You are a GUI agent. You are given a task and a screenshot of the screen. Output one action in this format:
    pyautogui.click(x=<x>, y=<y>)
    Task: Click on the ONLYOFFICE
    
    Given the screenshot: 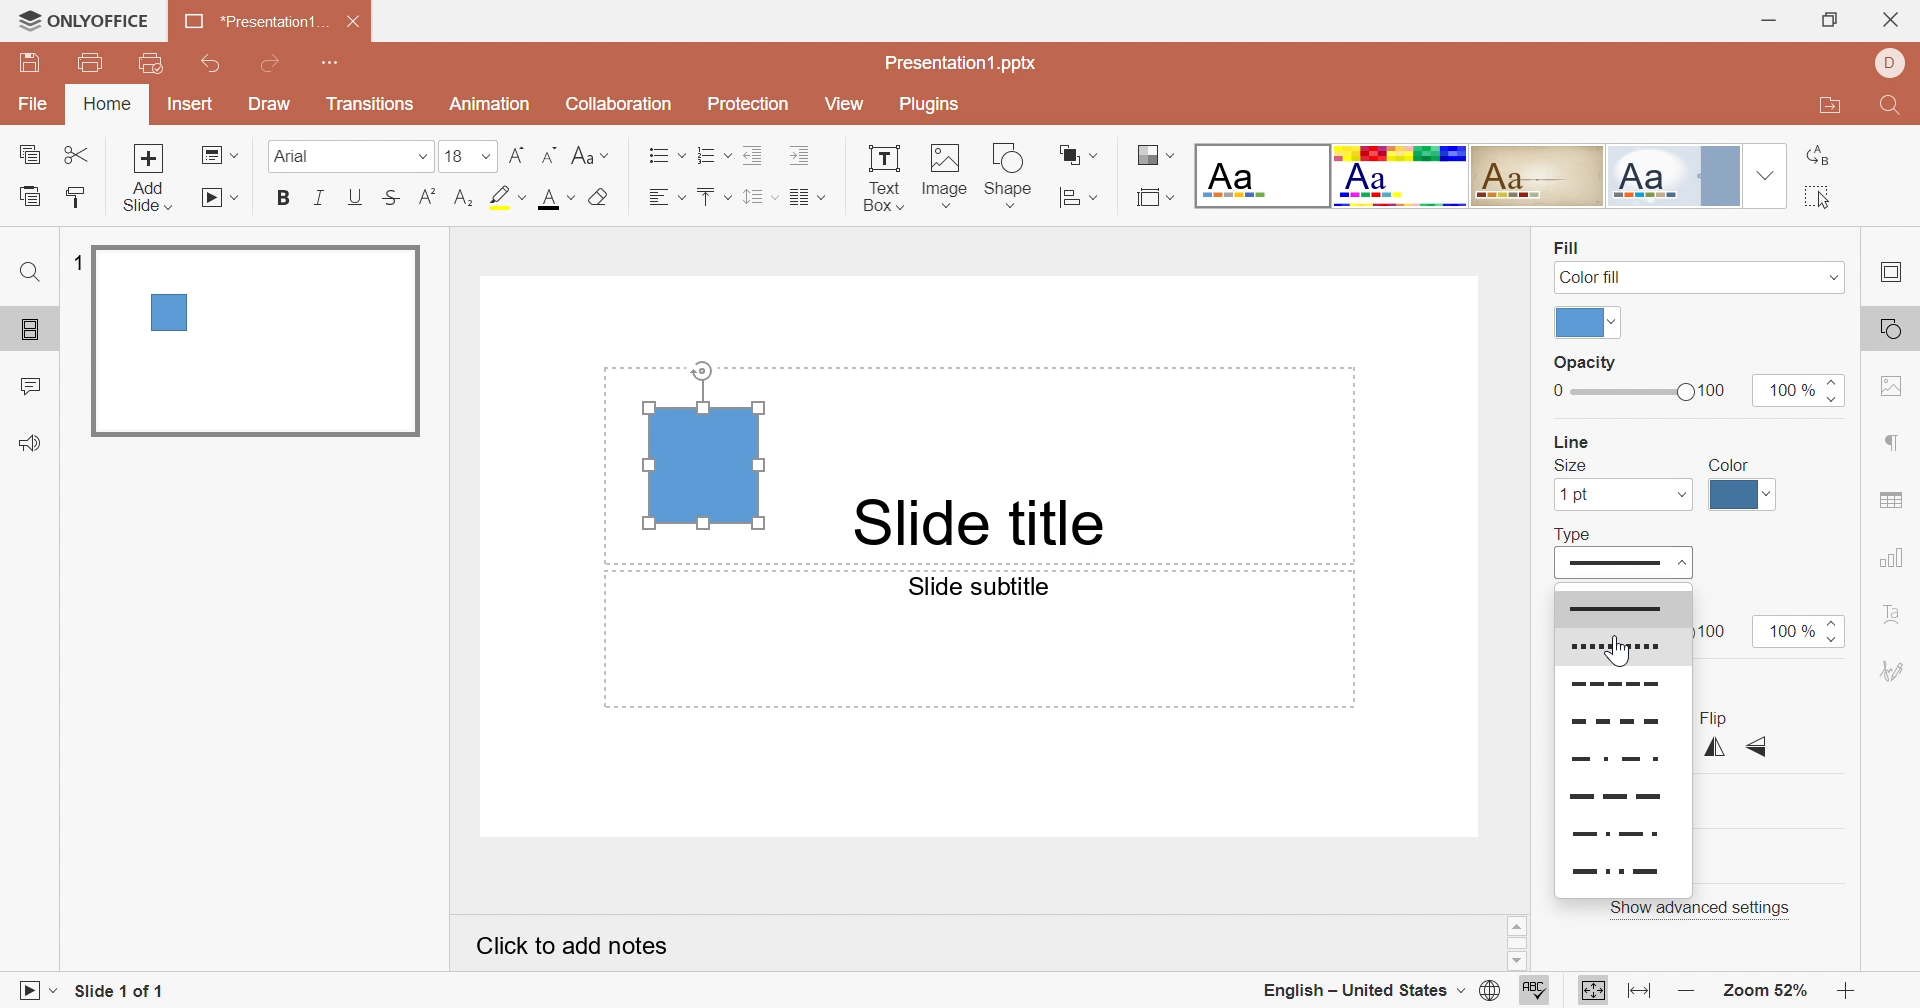 What is the action you would take?
    pyautogui.click(x=85, y=19)
    